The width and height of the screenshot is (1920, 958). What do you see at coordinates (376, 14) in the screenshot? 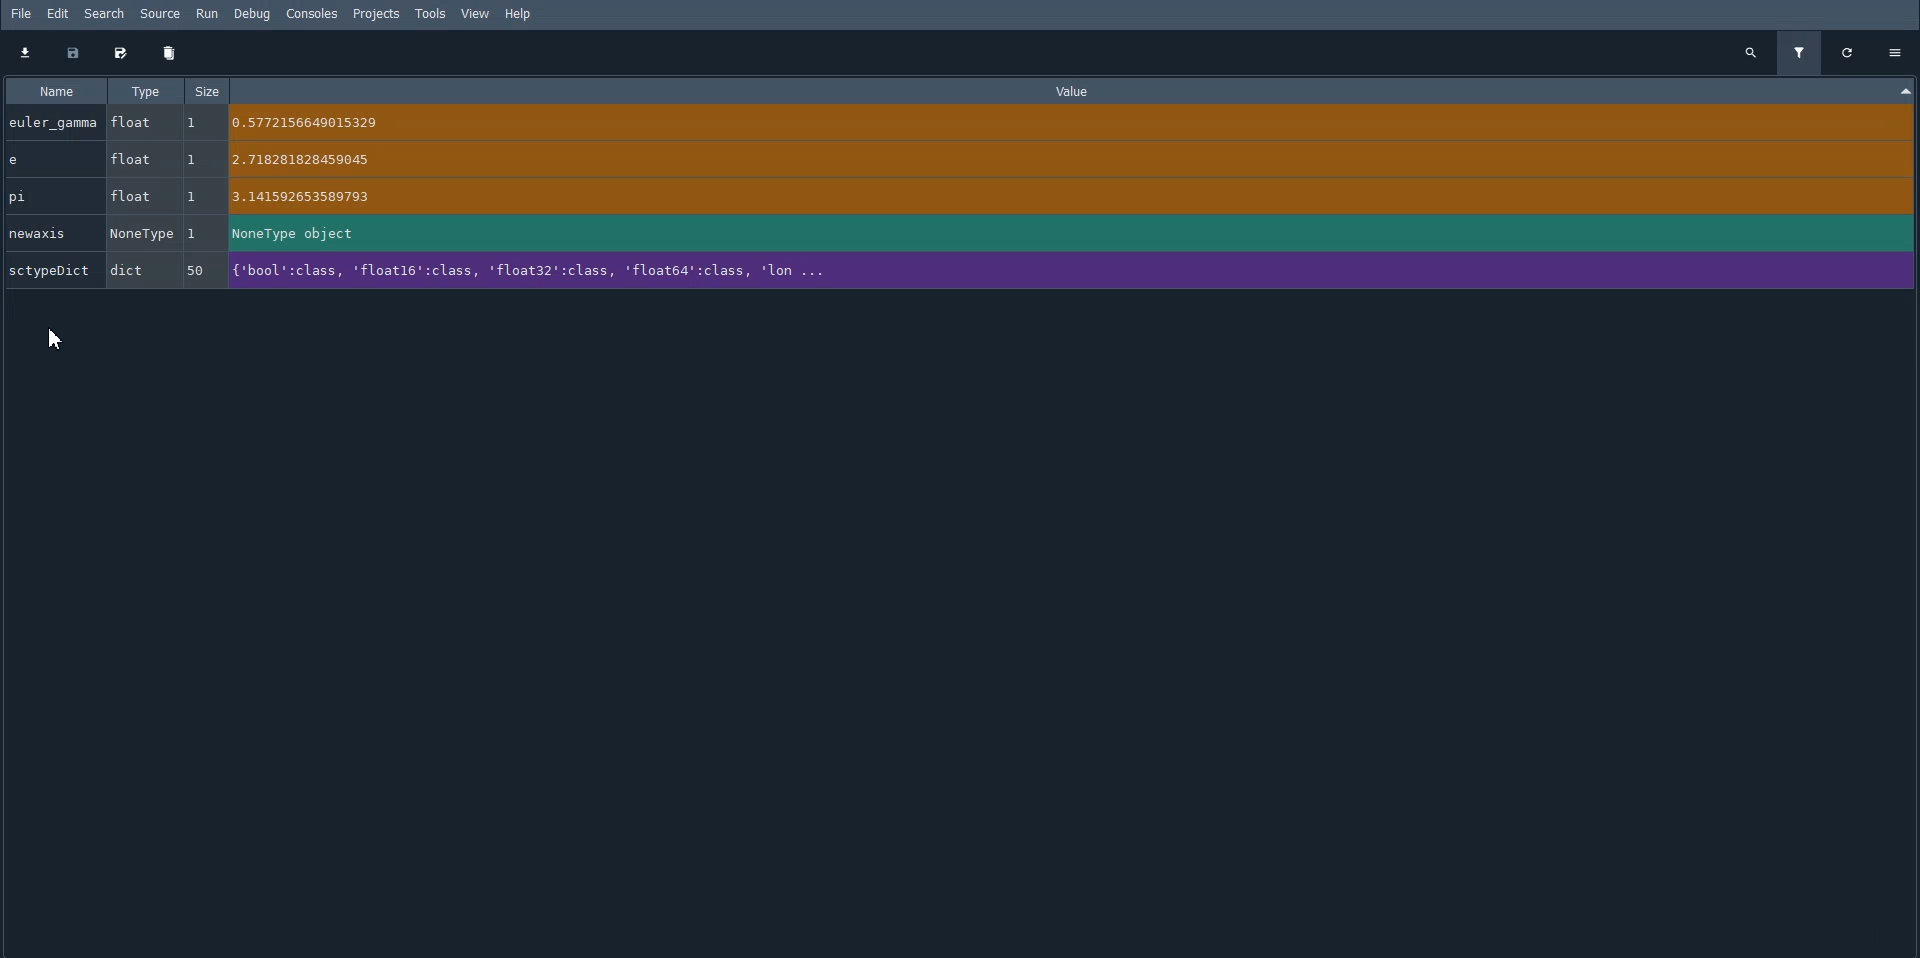
I see `Projects` at bounding box center [376, 14].